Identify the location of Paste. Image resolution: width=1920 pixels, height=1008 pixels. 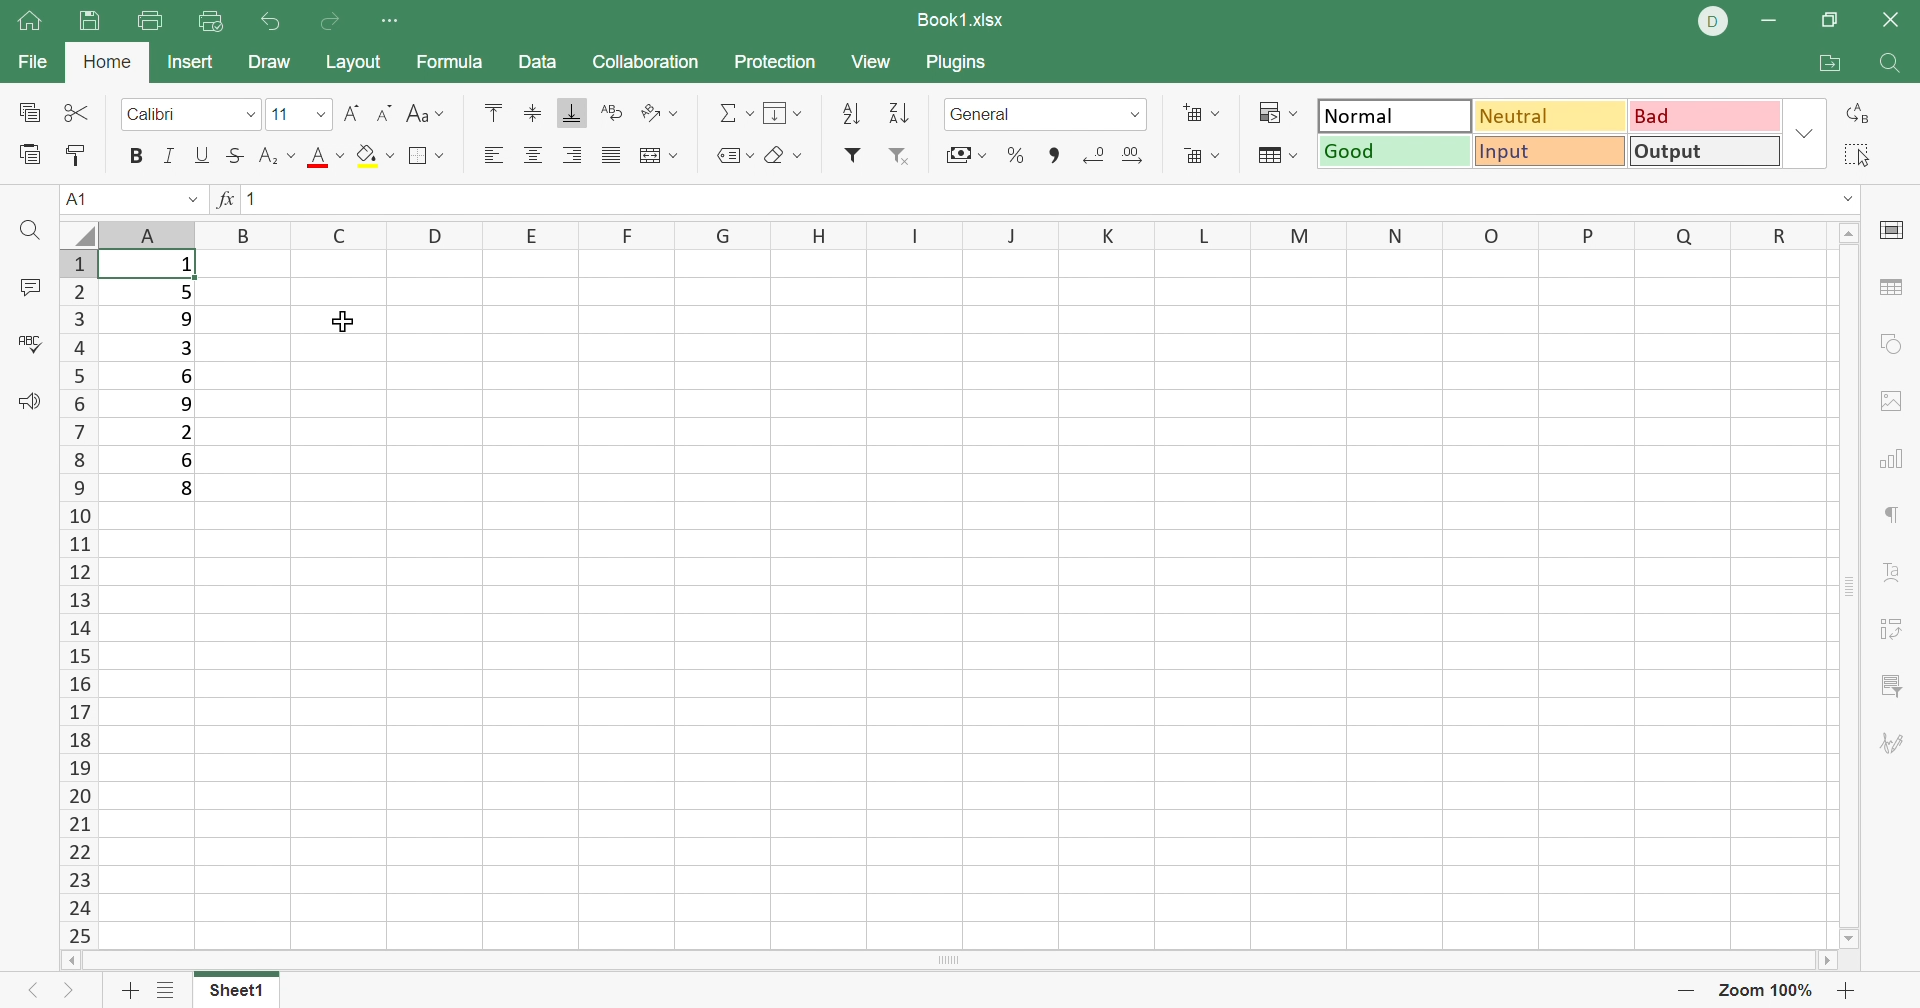
(29, 153).